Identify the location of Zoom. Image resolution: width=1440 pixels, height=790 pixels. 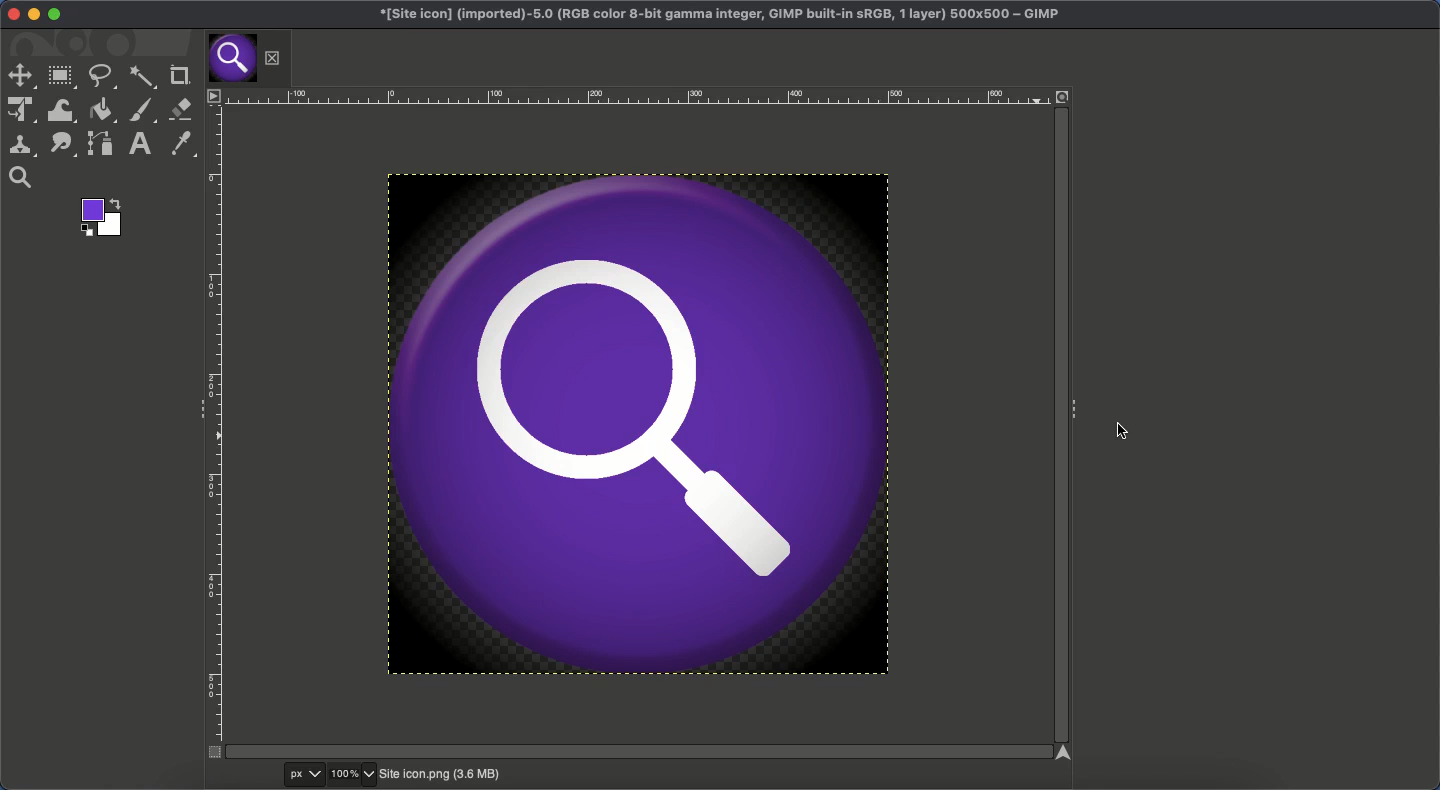
(354, 775).